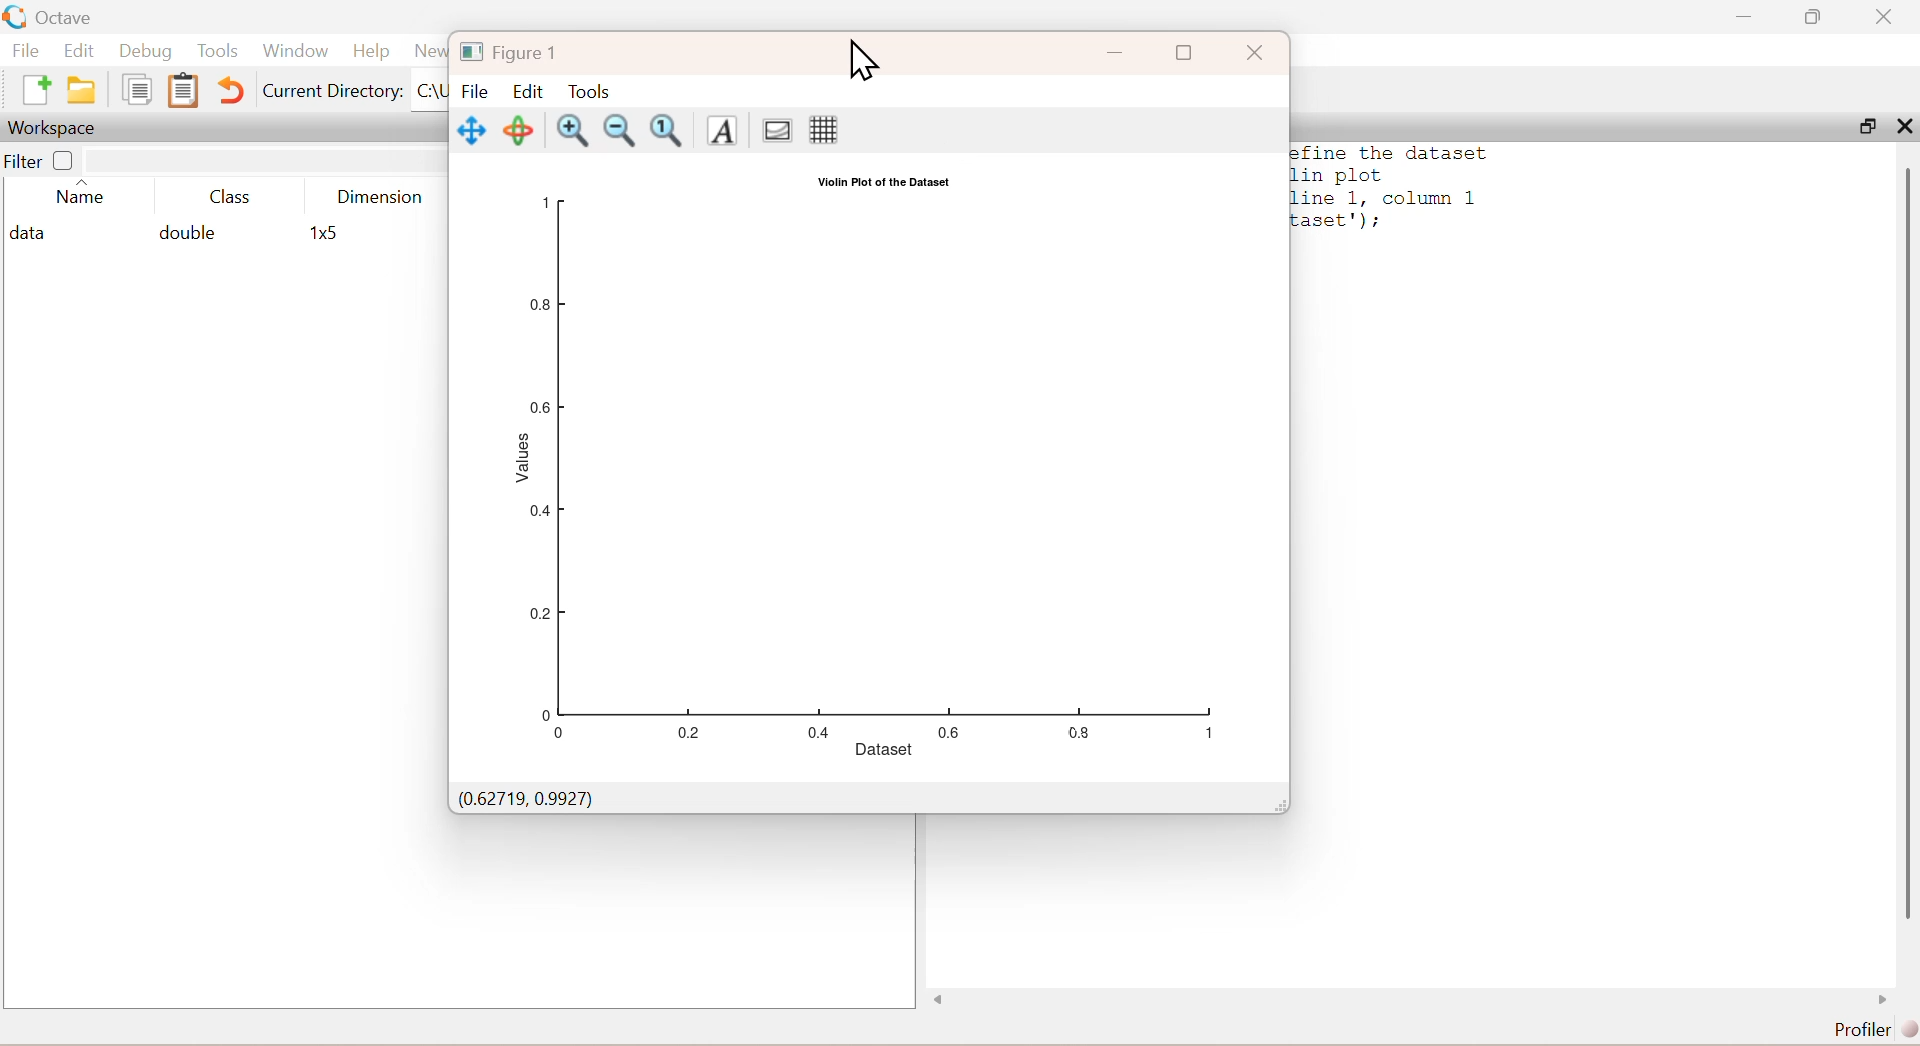 This screenshot has width=1920, height=1046. Describe the element at coordinates (230, 90) in the screenshot. I see `Undo ` at that location.